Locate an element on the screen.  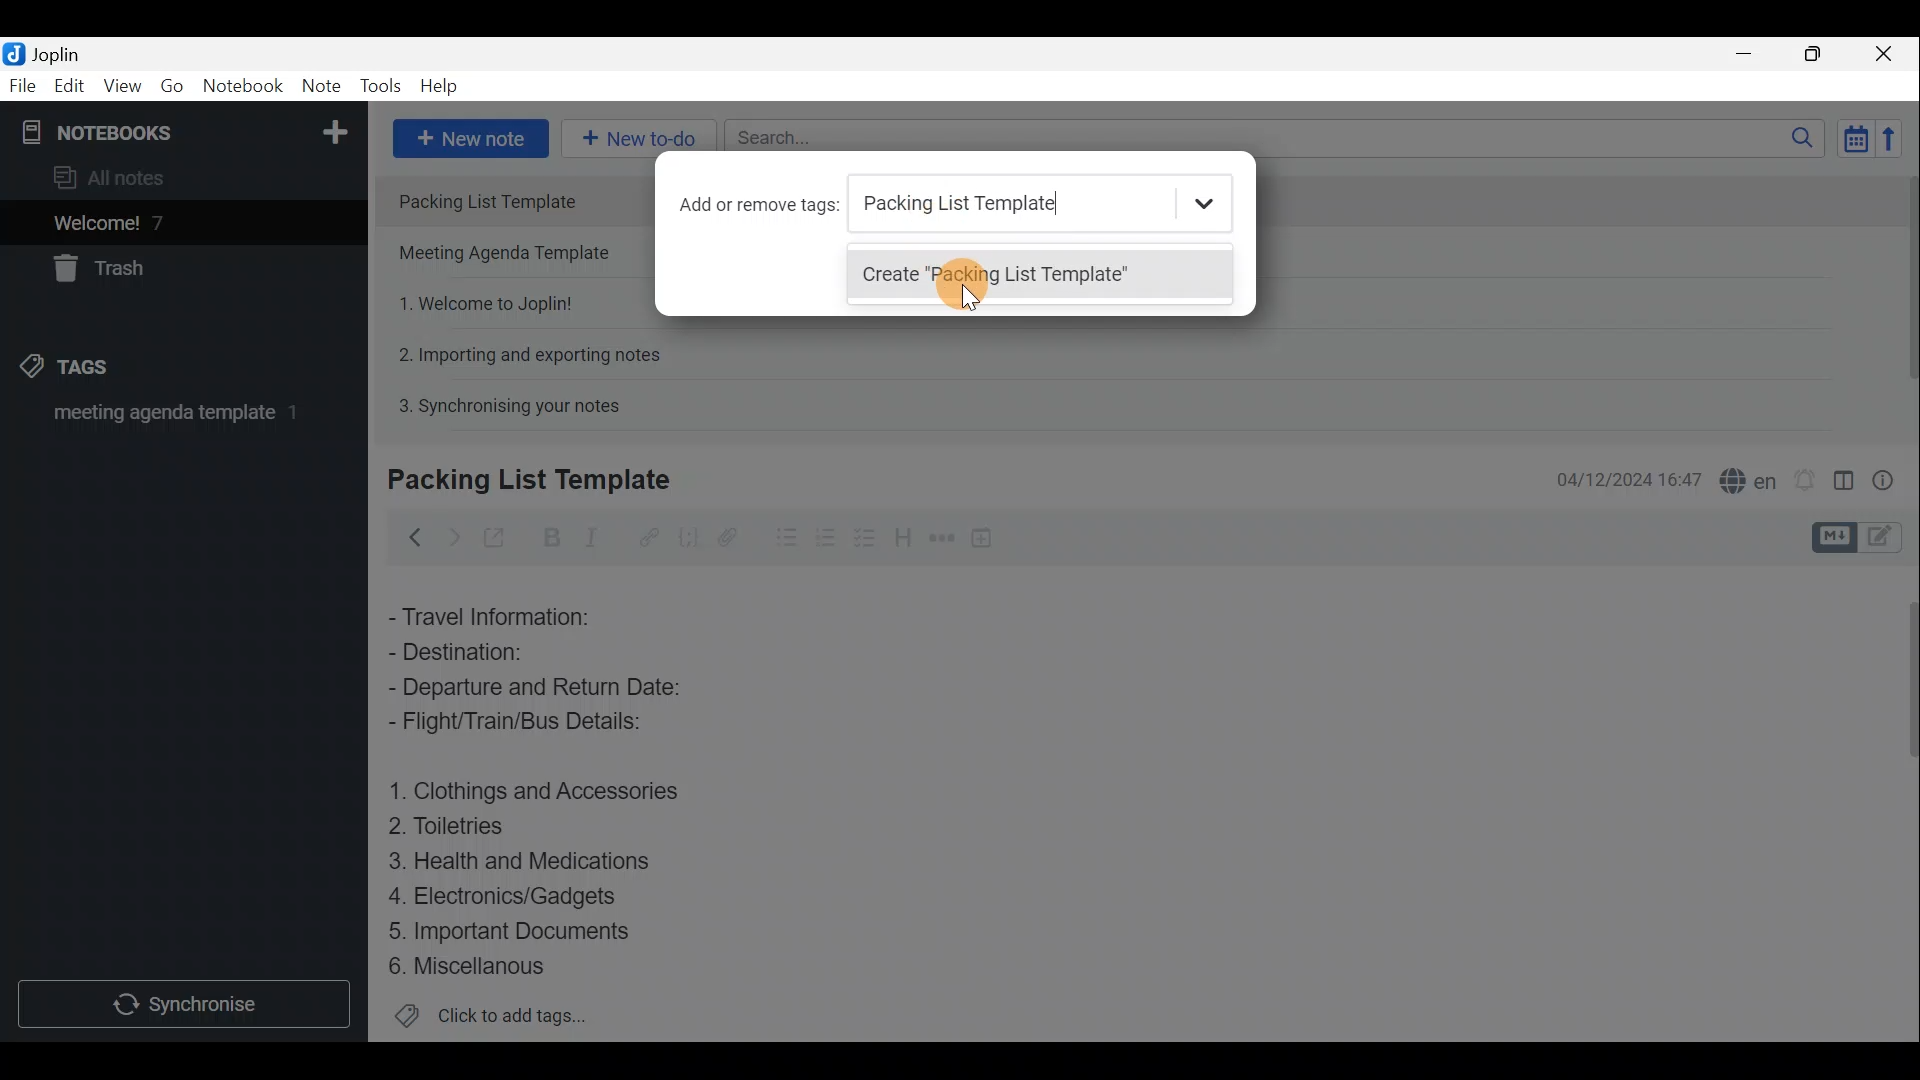
dropdown is located at coordinates (1208, 204).